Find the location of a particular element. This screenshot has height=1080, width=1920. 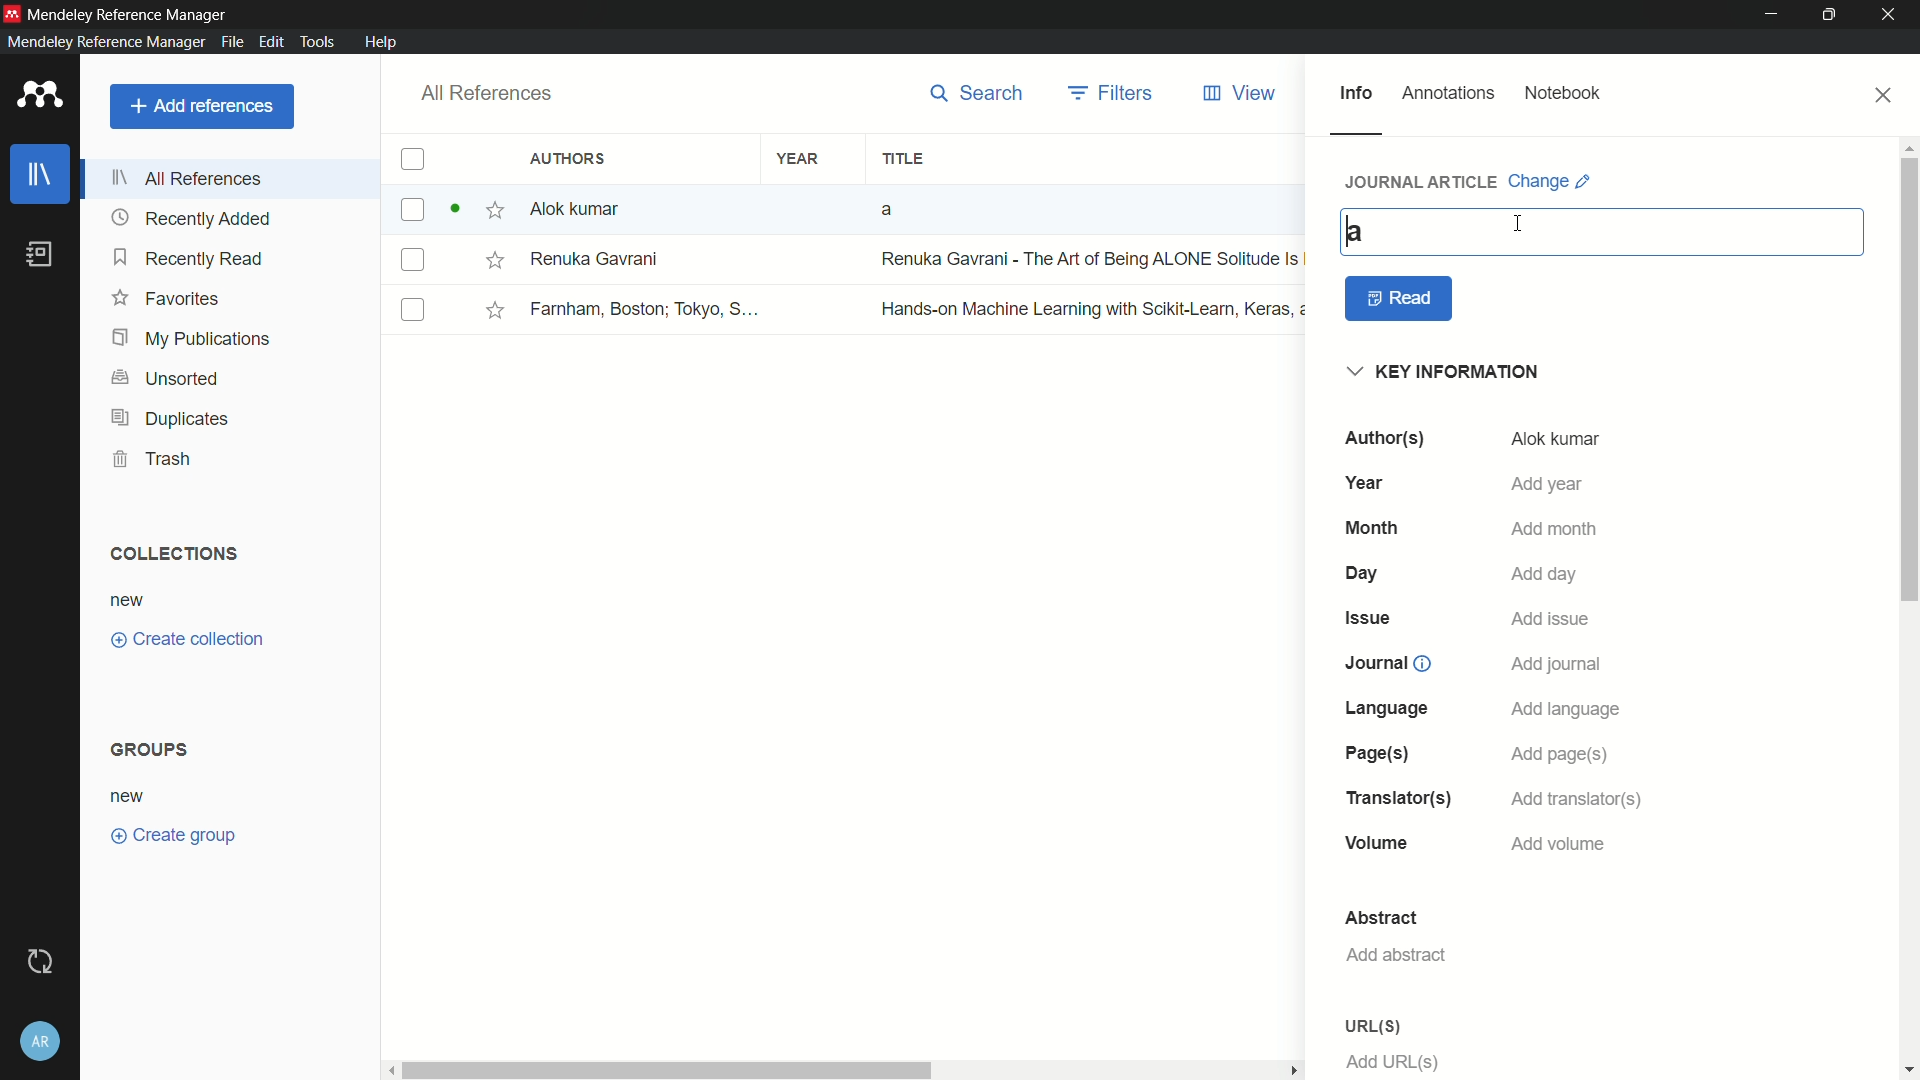

change is located at coordinates (1550, 181).